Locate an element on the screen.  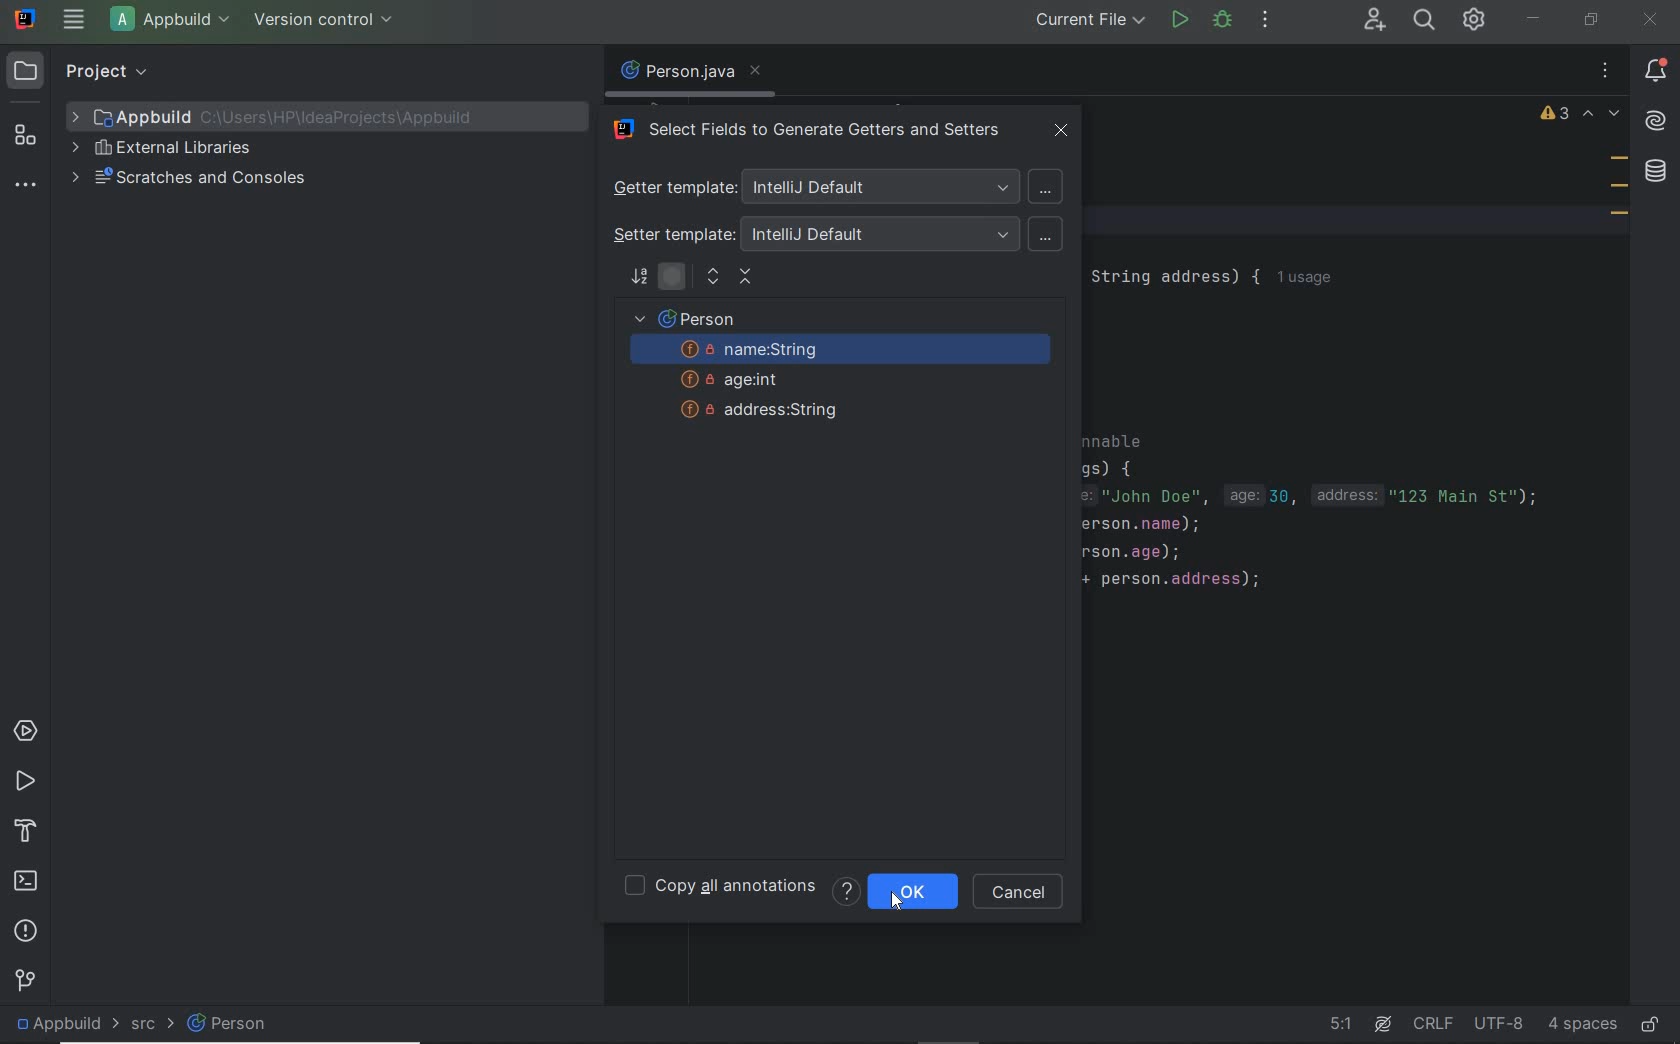
cursor is located at coordinates (895, 895).